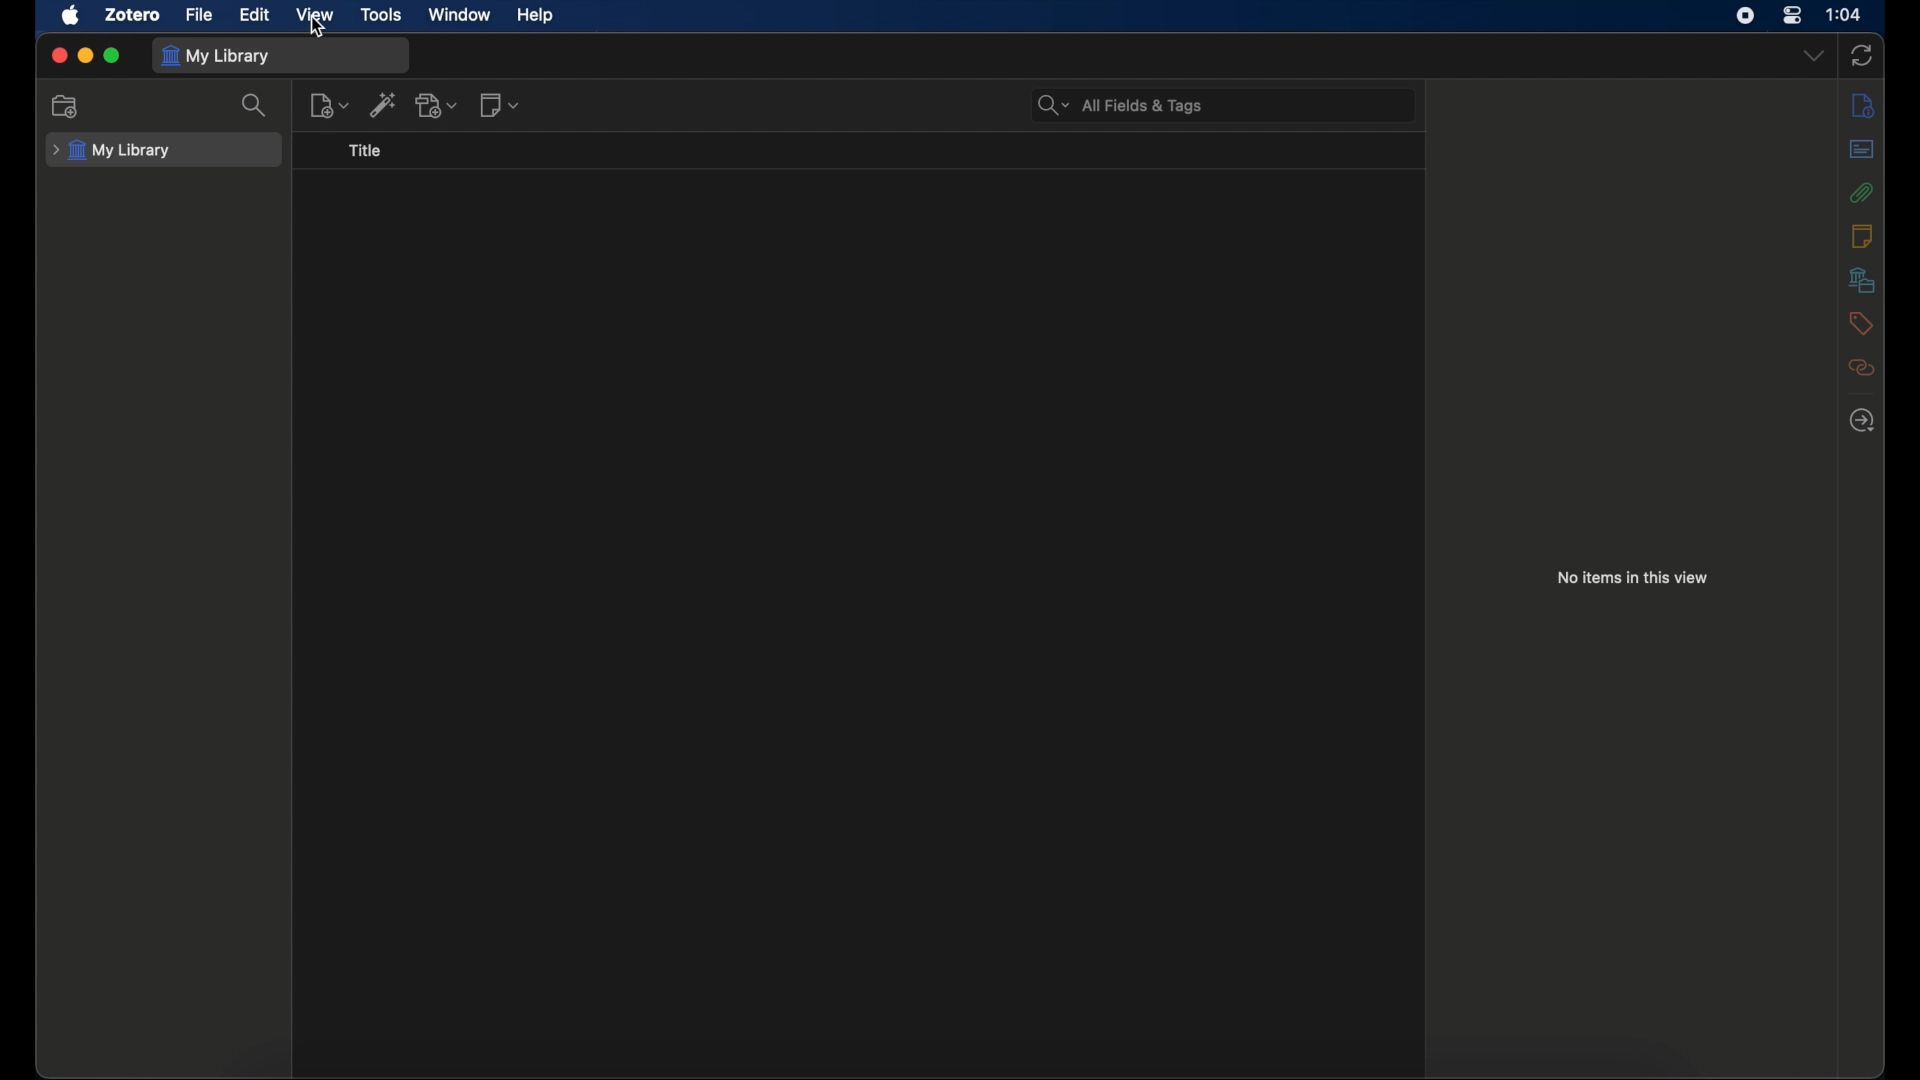 This screenshot has height=1080, width=1920. What do you see at coordinates (1862, 55) in the screenshot?
I see `sync` at bounding box center [1862, 55].